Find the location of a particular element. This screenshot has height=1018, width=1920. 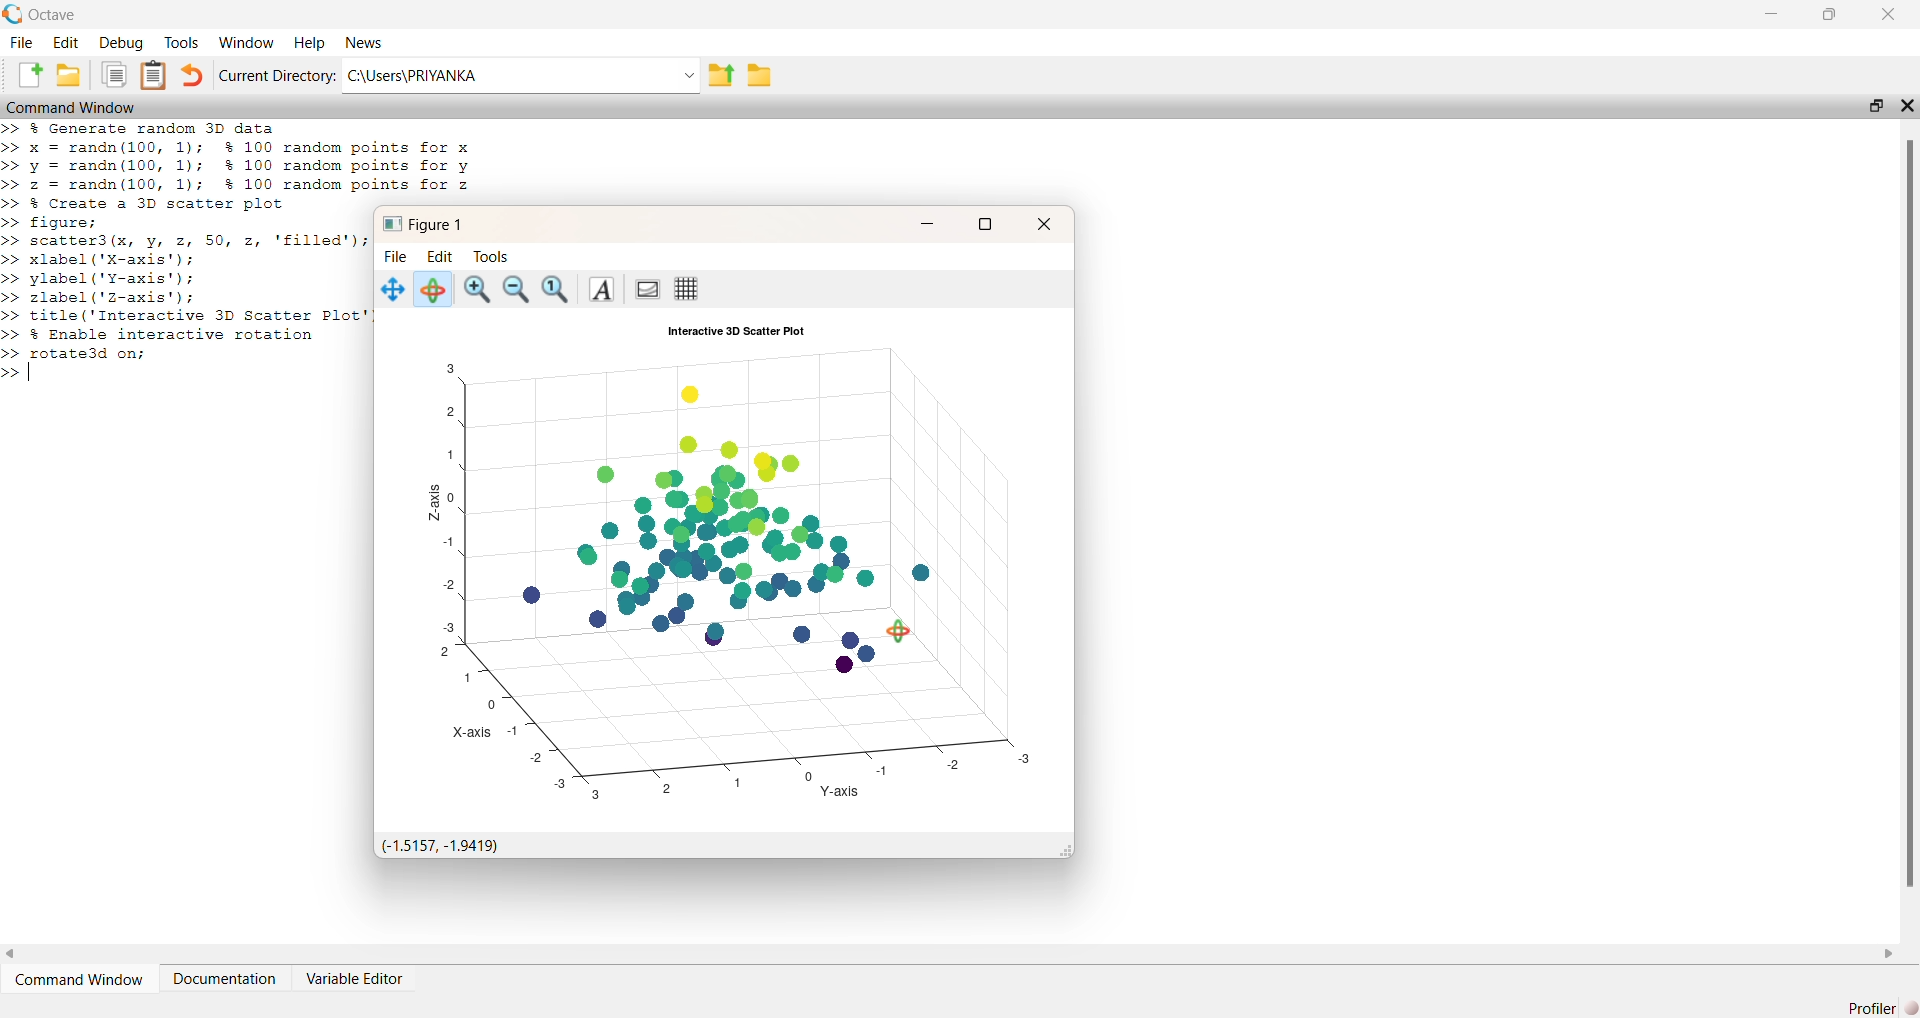

rotate is located at coordinates (431, 289).